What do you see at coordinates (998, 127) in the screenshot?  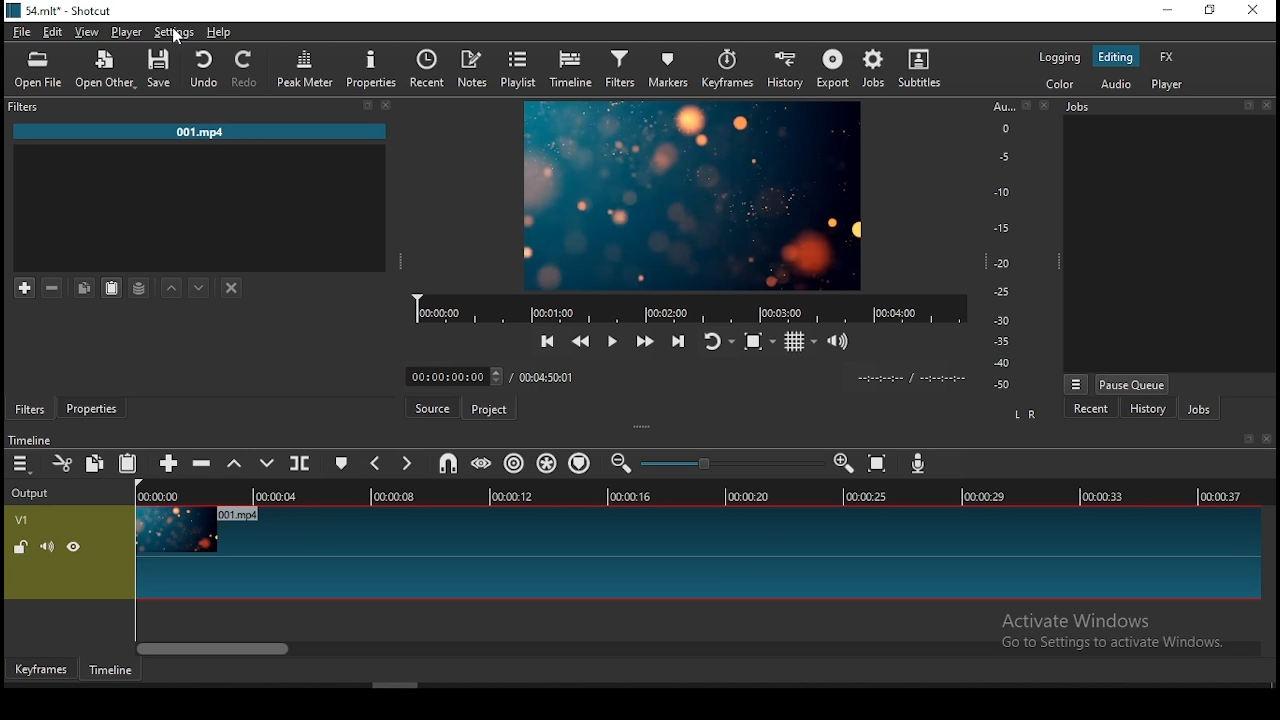 I see `o` at bounding box center [998, 127].